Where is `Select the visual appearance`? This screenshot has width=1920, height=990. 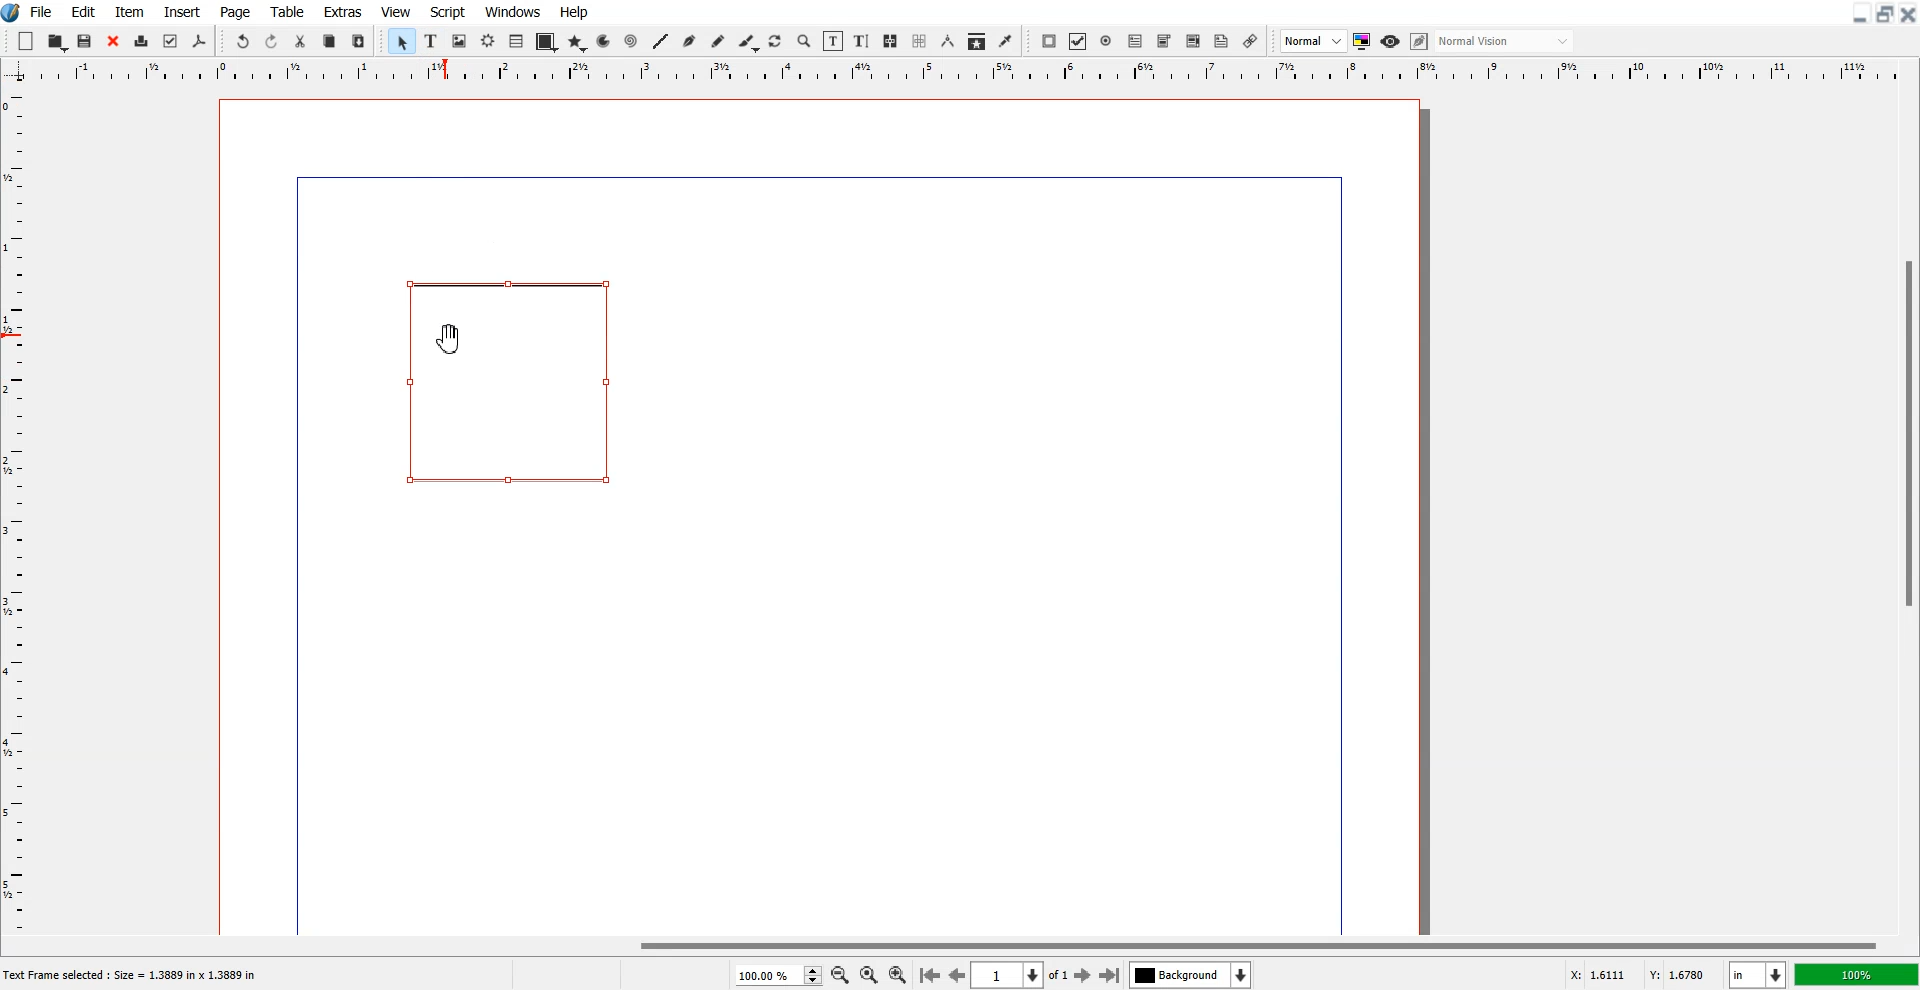 Select the visual appearance is located at coordinates (1504, 41).